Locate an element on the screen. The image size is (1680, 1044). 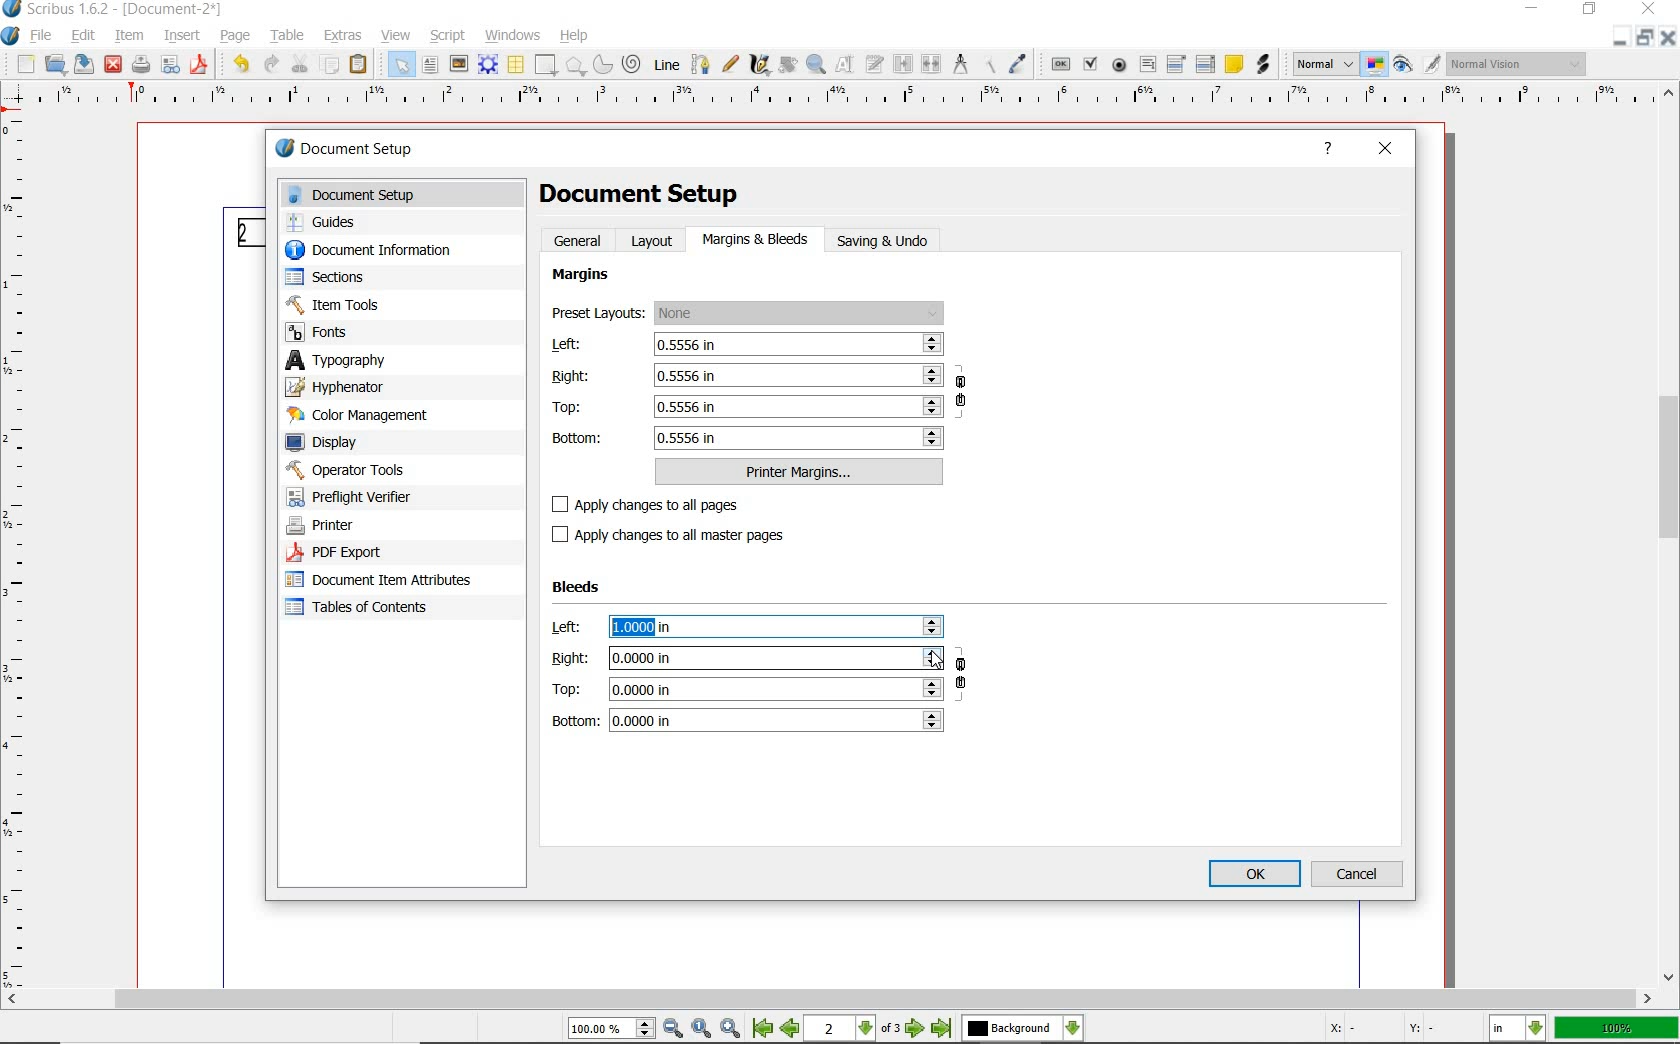
insert is located at coordinates (182, 36).